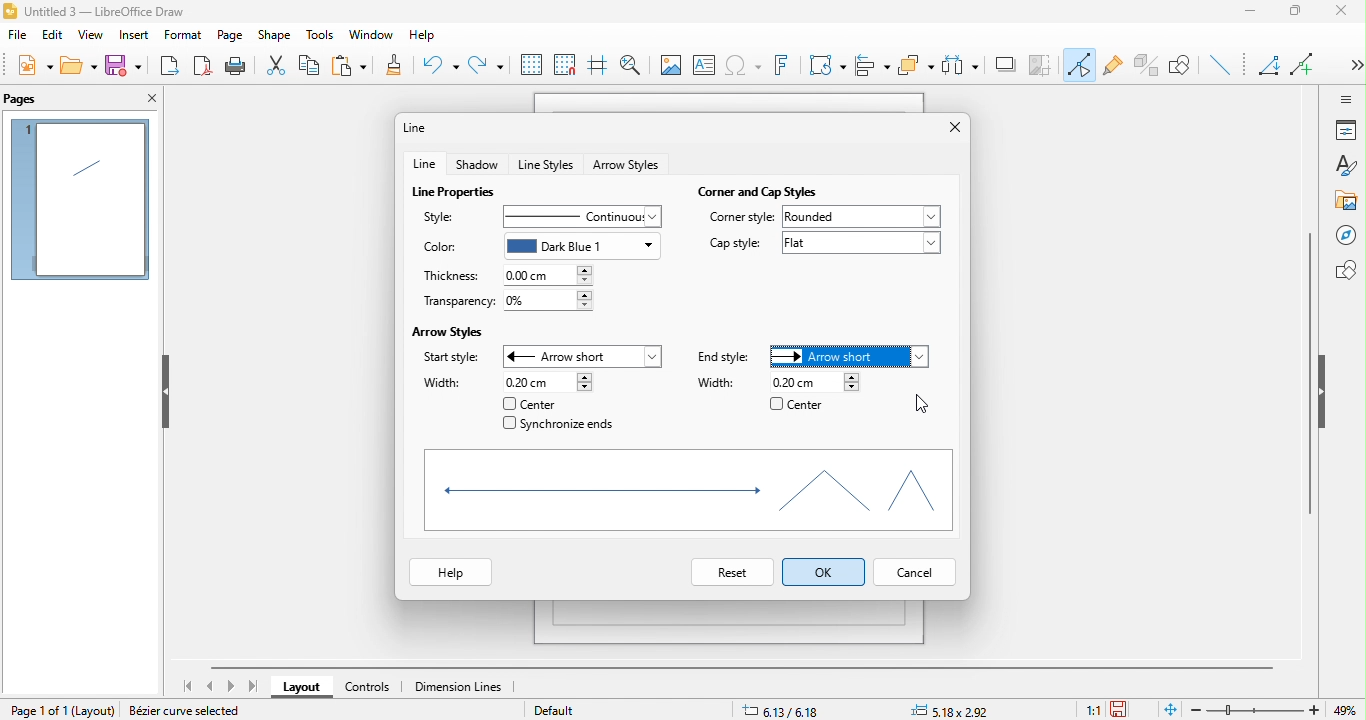 The height and width of the screenshot is (720, 1366). What do you see at coordinates (1345, 167) in the screenshot?
I see `styles` at bounding box center [1345, 167].